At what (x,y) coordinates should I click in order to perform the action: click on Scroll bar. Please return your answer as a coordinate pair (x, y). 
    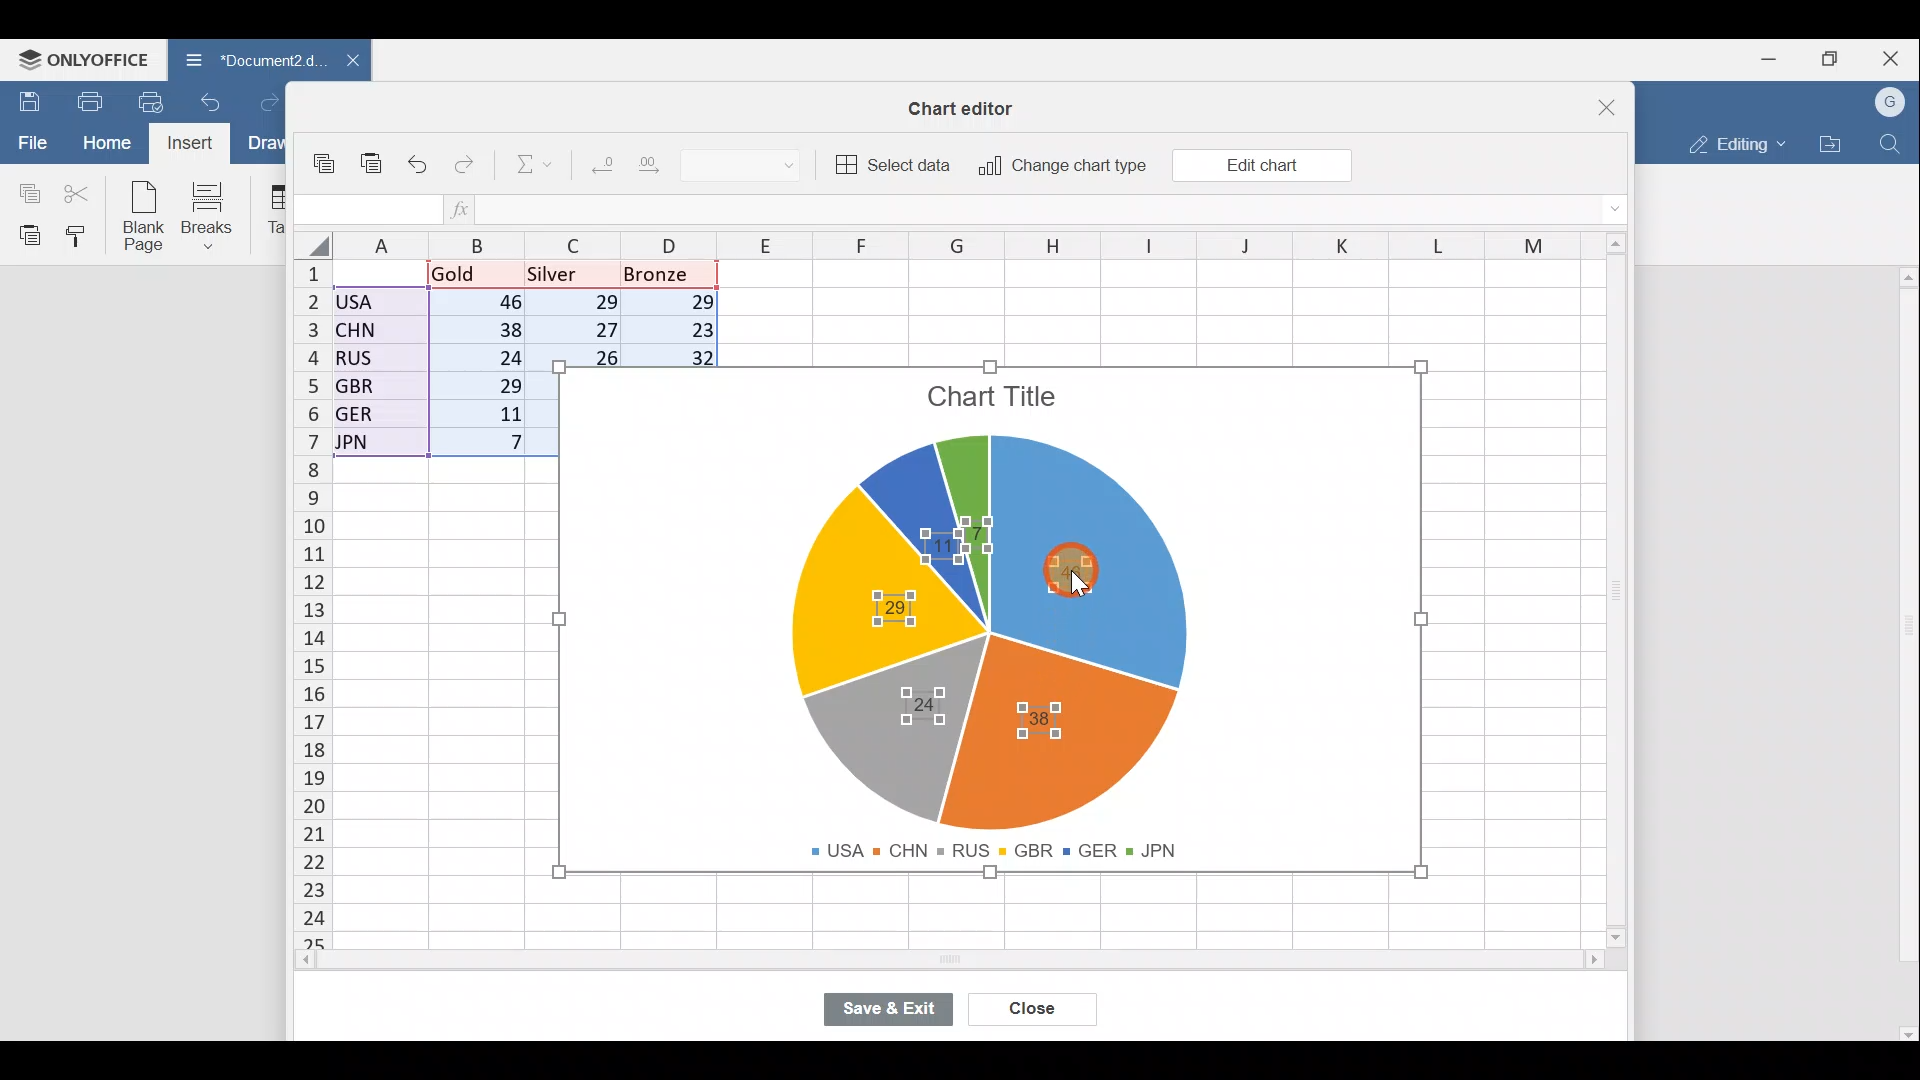
    Looking at the image, I should click on (1902, 646).